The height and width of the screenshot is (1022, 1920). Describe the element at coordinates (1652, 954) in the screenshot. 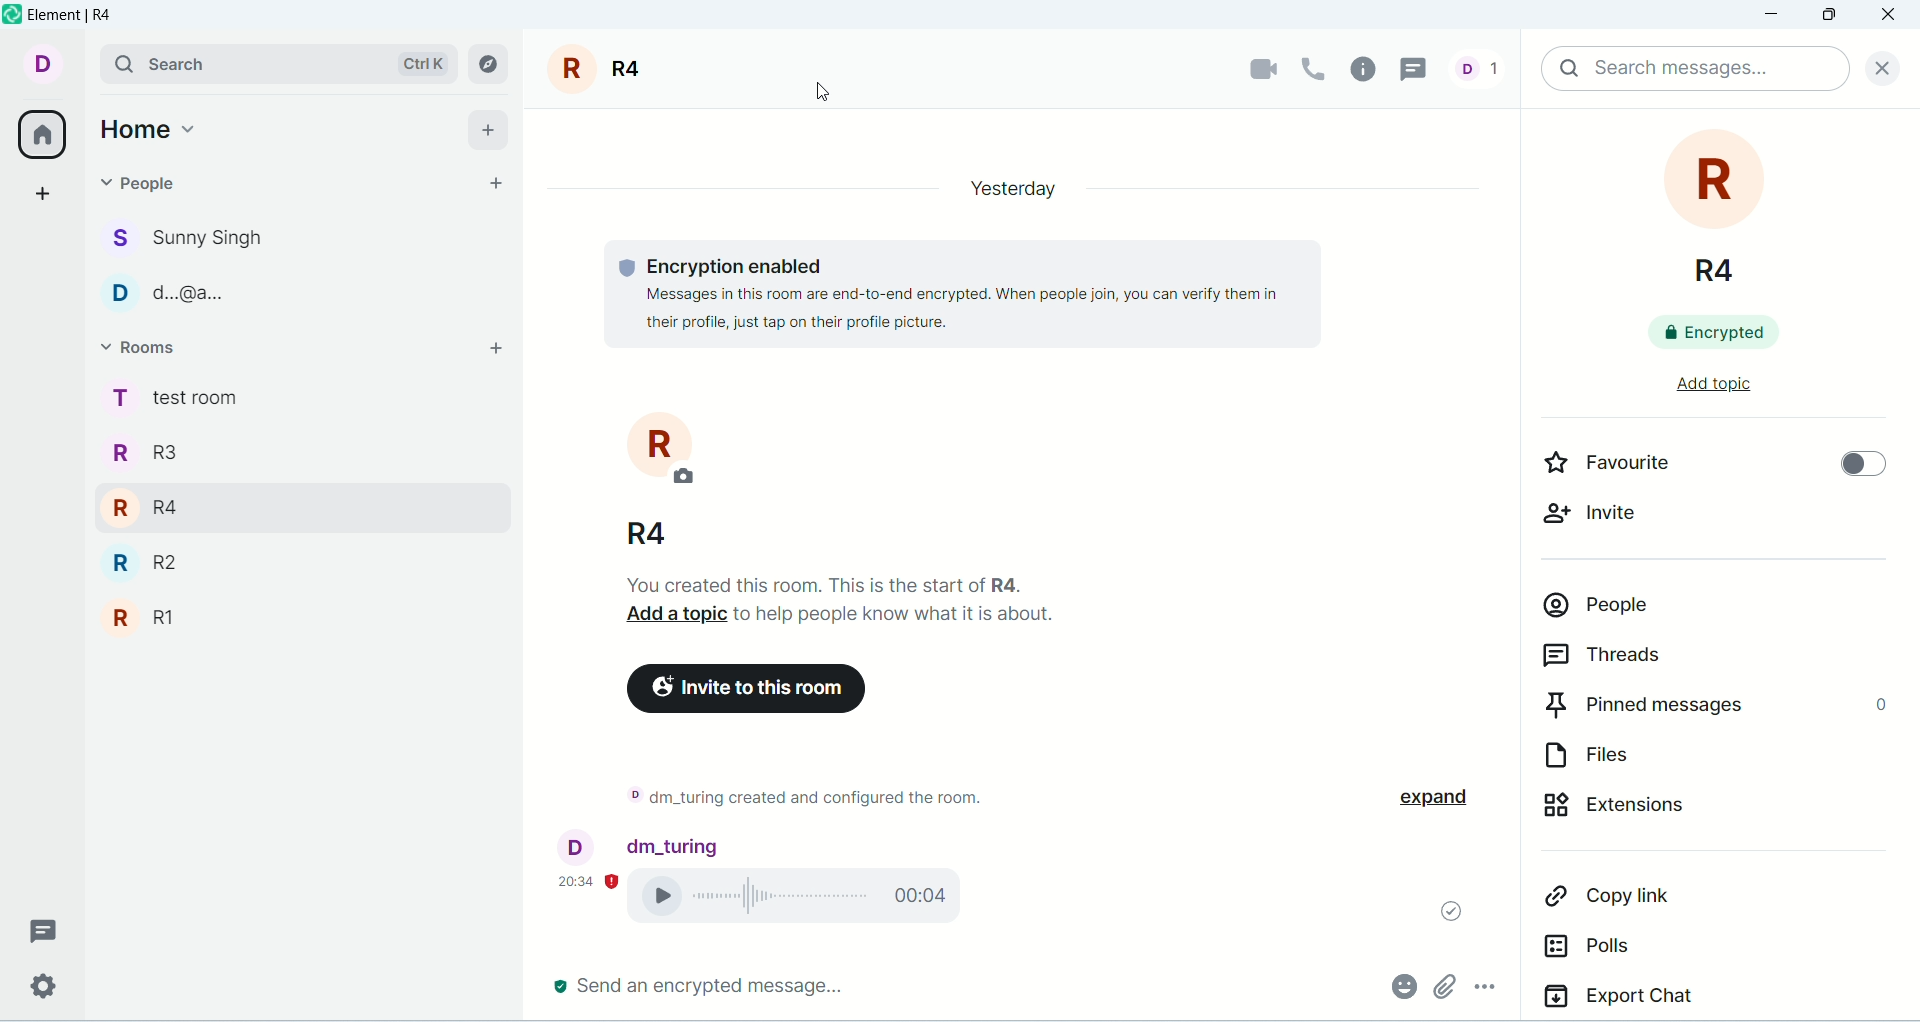

I see `polls` at that location.